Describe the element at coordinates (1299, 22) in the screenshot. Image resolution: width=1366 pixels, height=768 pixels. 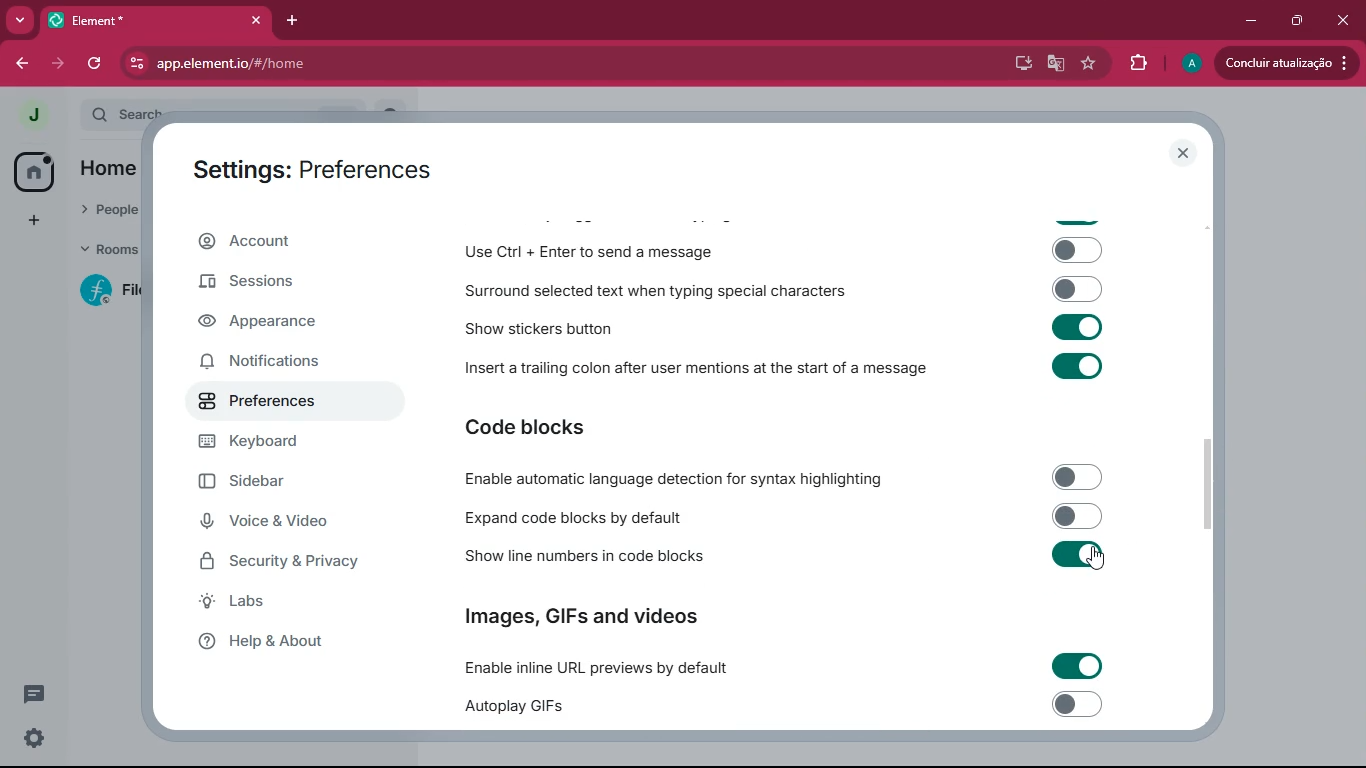
I see `maximize` at that location.